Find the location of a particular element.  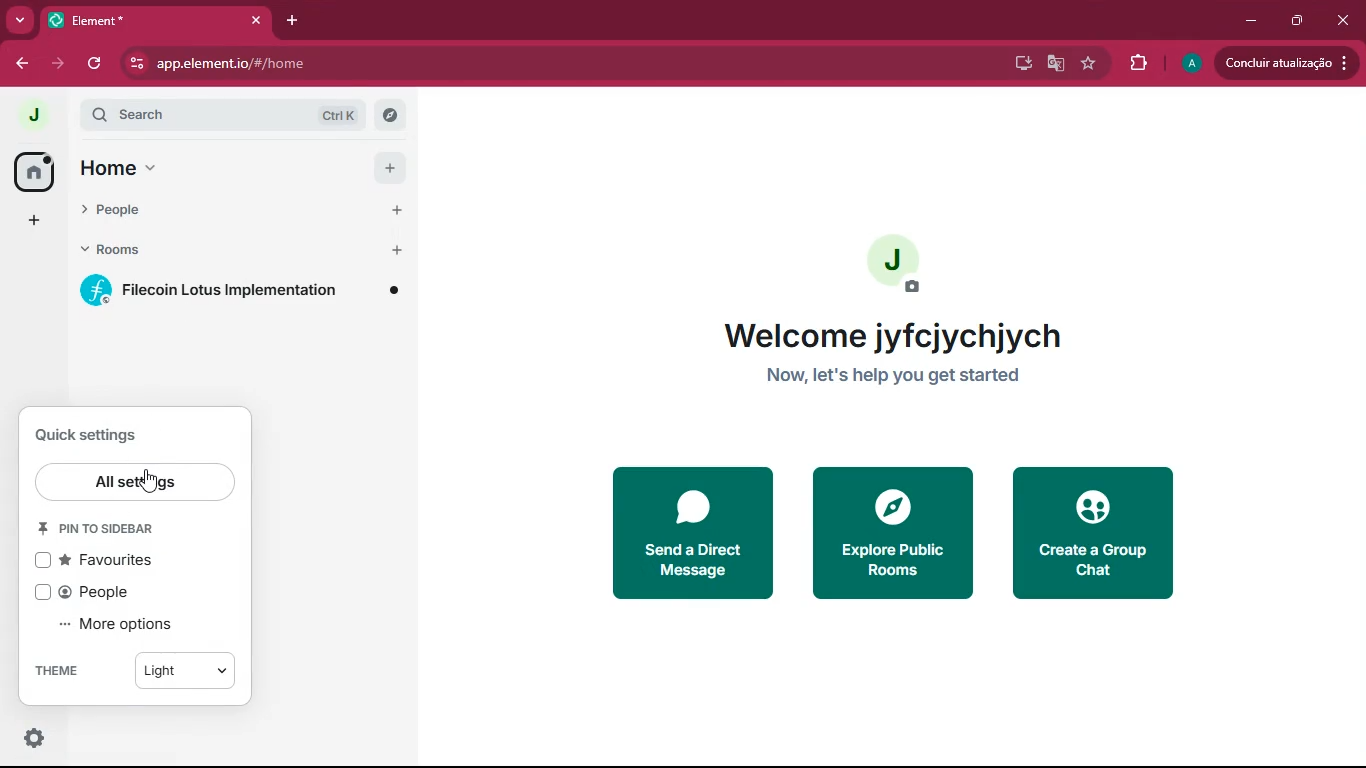

create a group chat is located at coordinates (1093, 534).